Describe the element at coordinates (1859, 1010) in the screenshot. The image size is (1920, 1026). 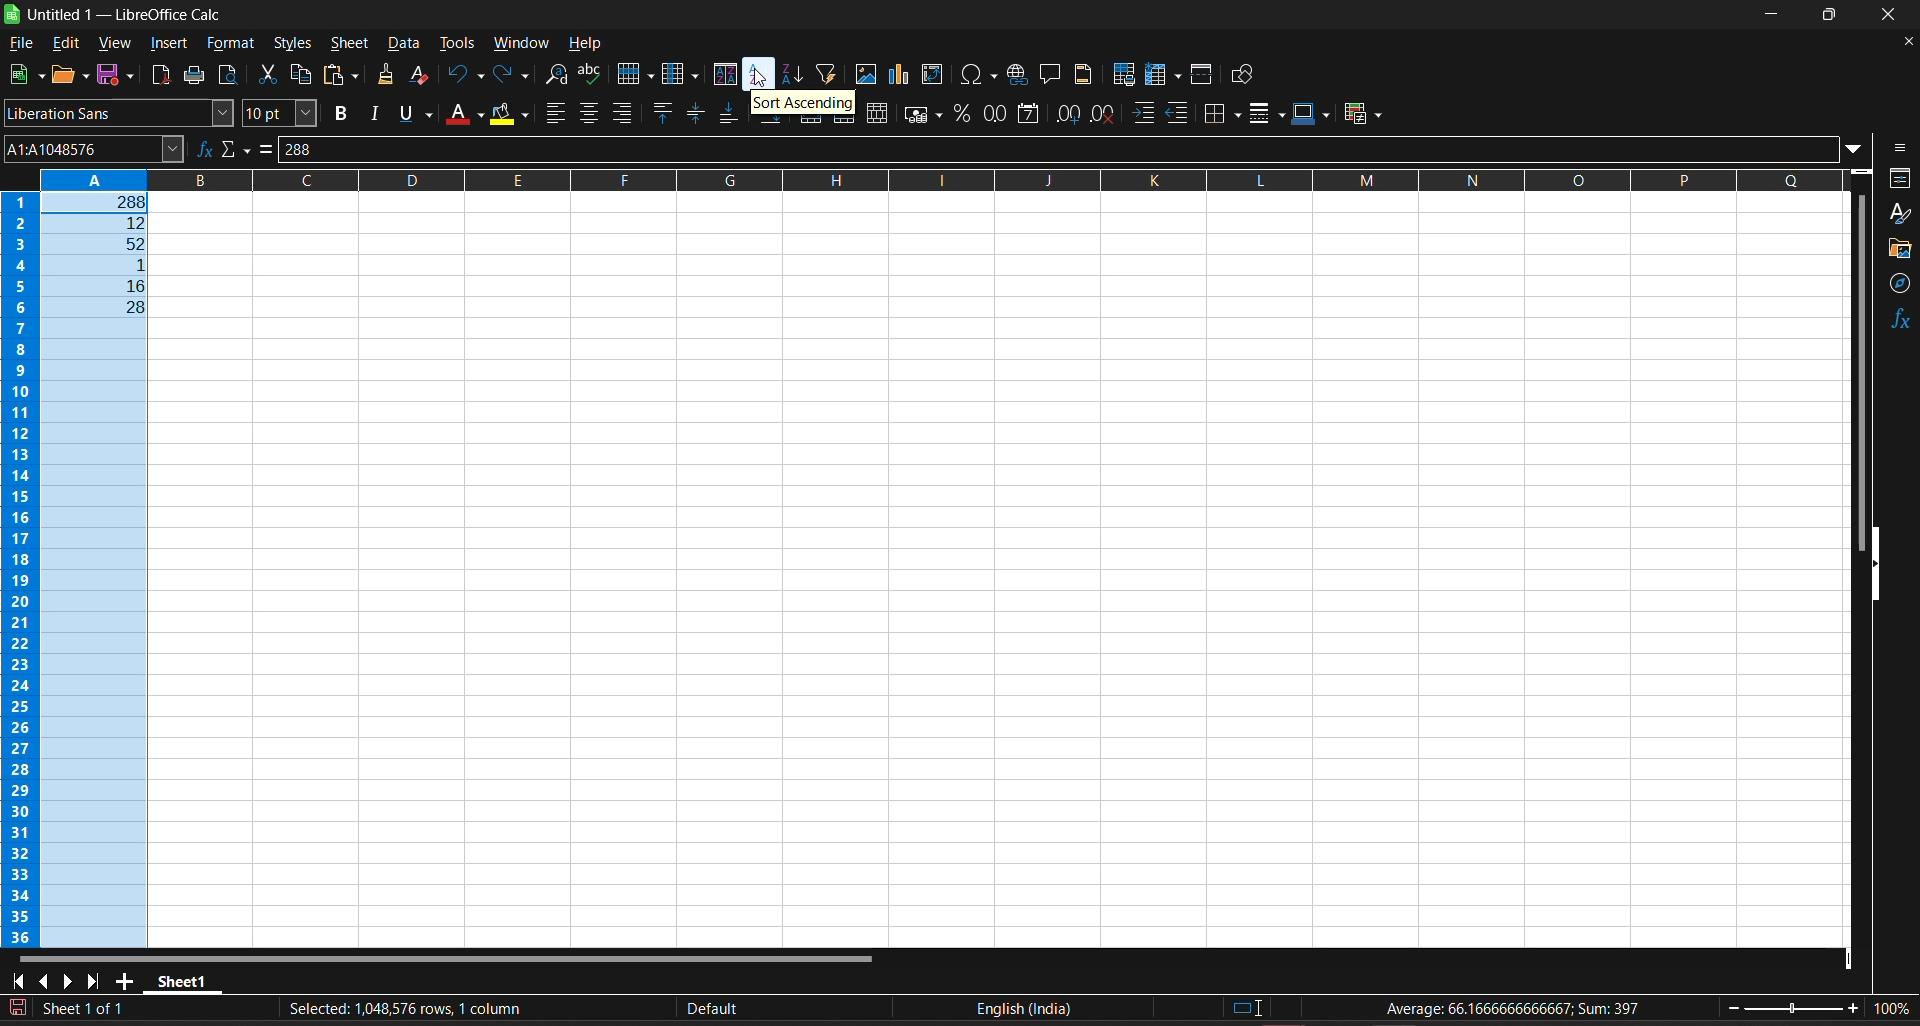
I see `zoom in` at that location.